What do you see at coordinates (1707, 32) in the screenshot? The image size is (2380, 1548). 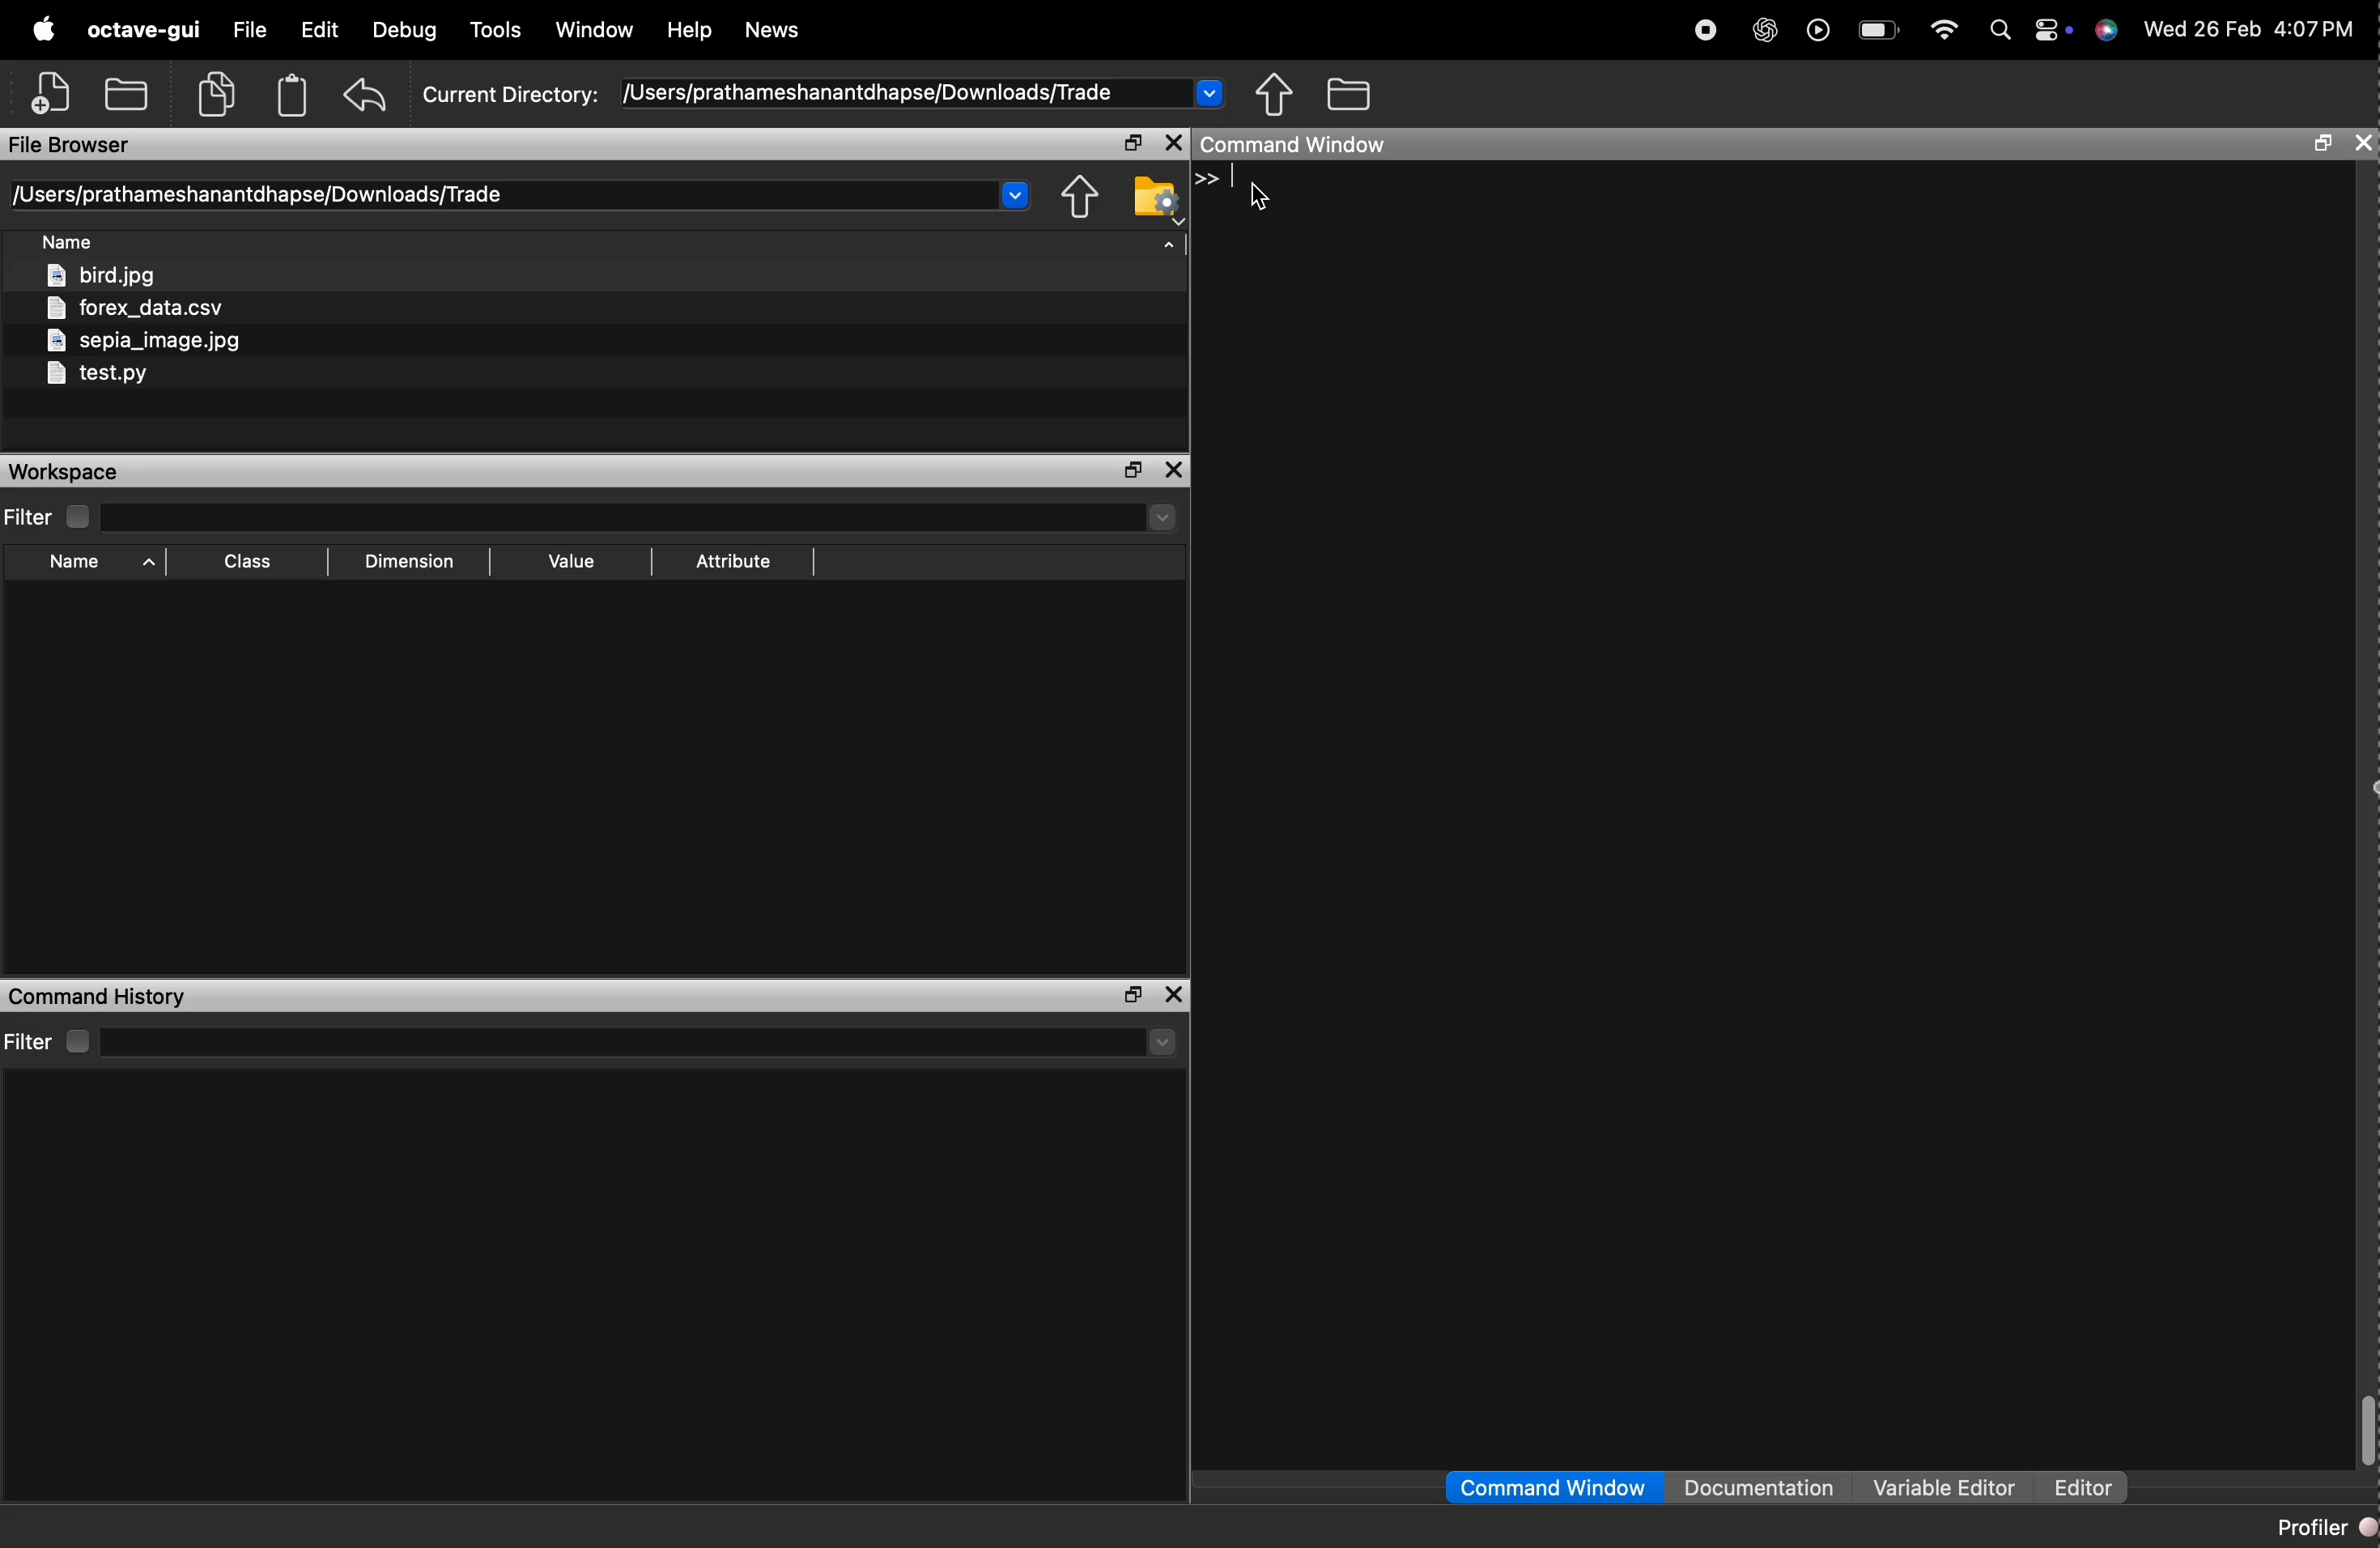 I see `stop recording` at bounding box center [1707, 32].